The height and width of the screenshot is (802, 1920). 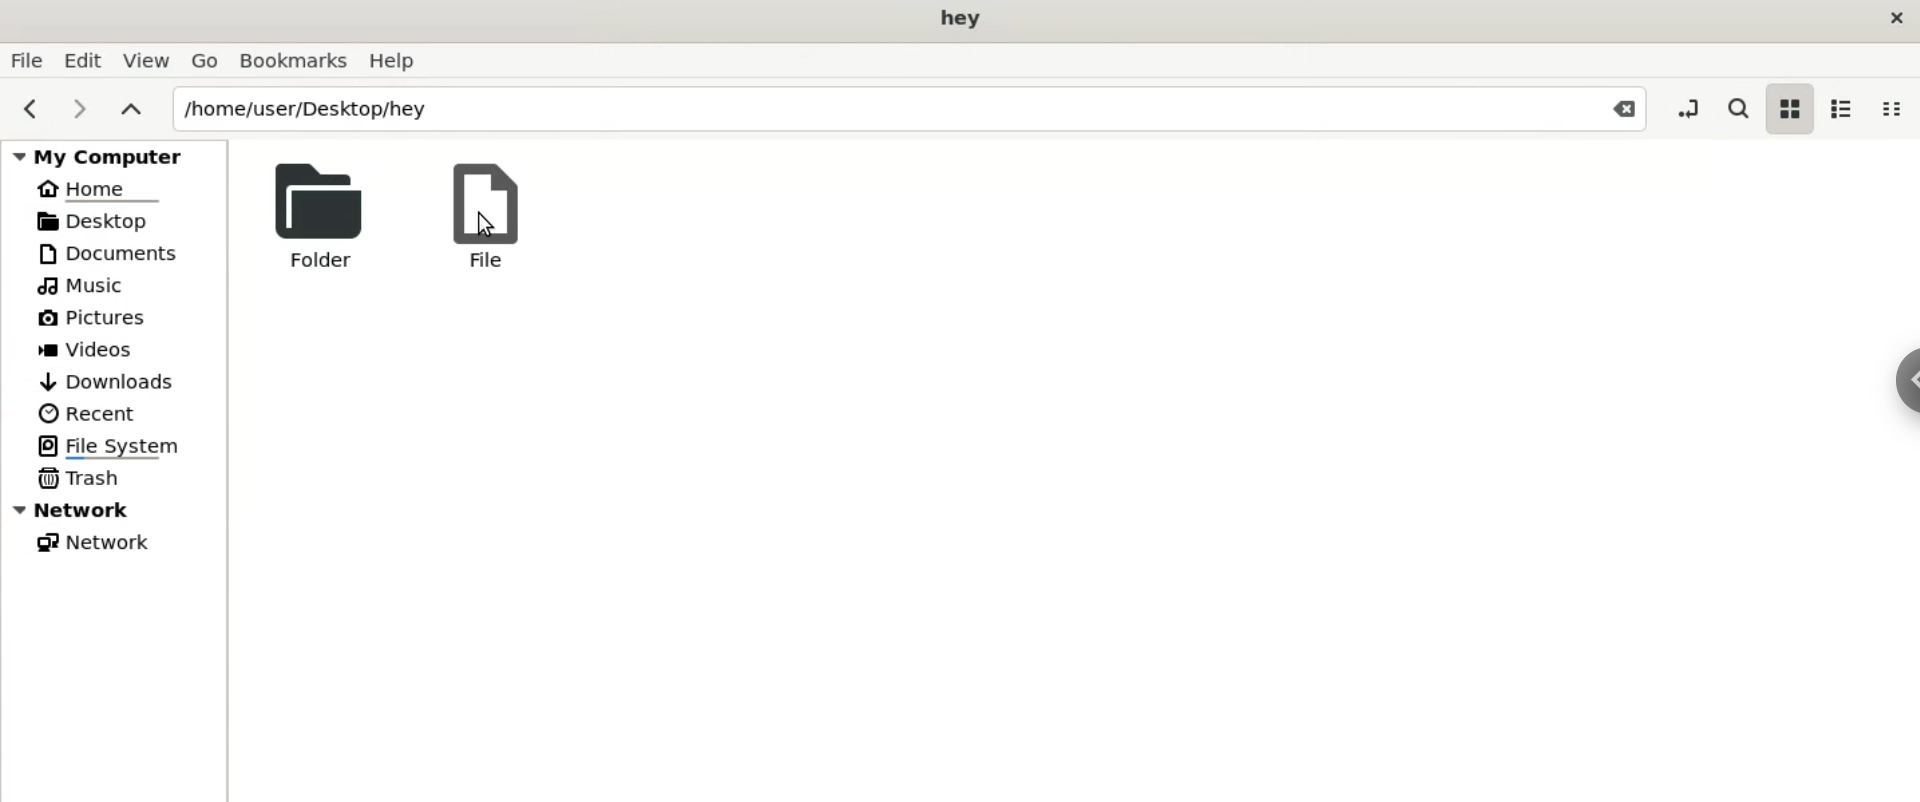 What do you see at coordinates (91, 348) in the screenshot?
I see `videos` at bounding box center [91, 348].